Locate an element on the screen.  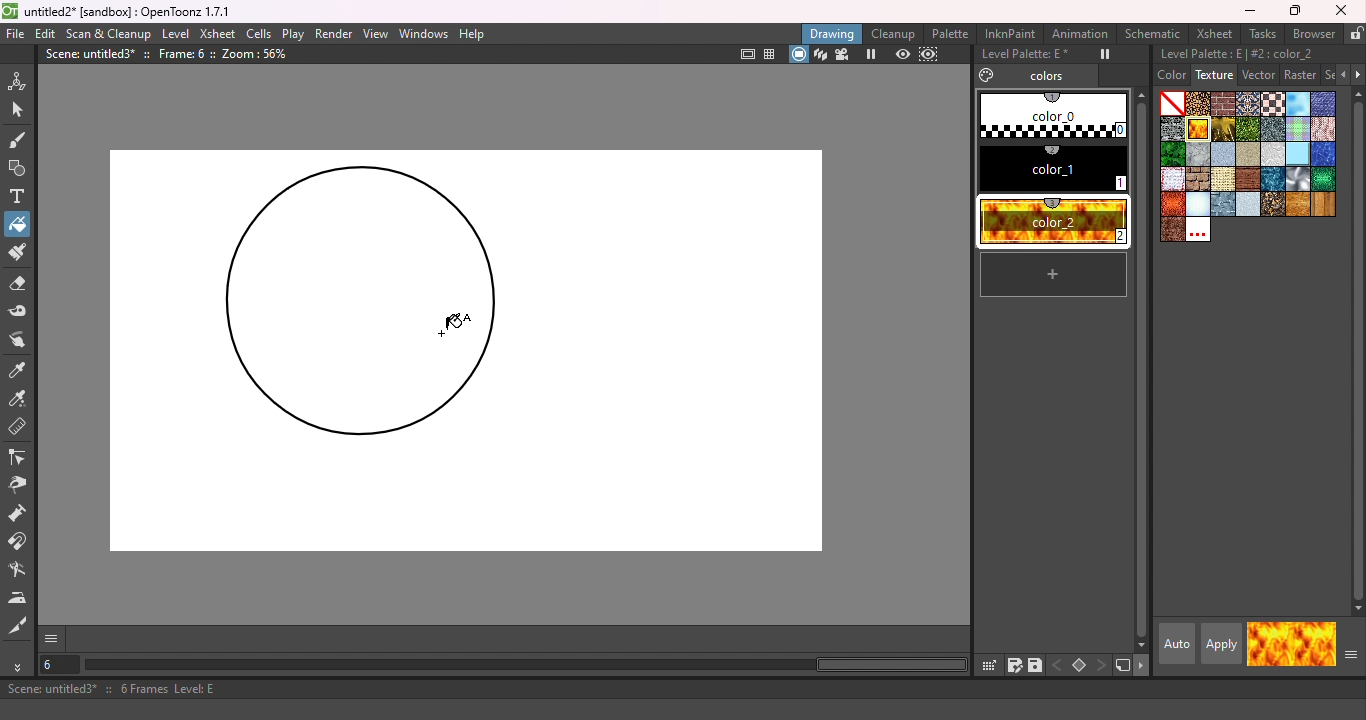
Color is located at coordinates (1165, 76).